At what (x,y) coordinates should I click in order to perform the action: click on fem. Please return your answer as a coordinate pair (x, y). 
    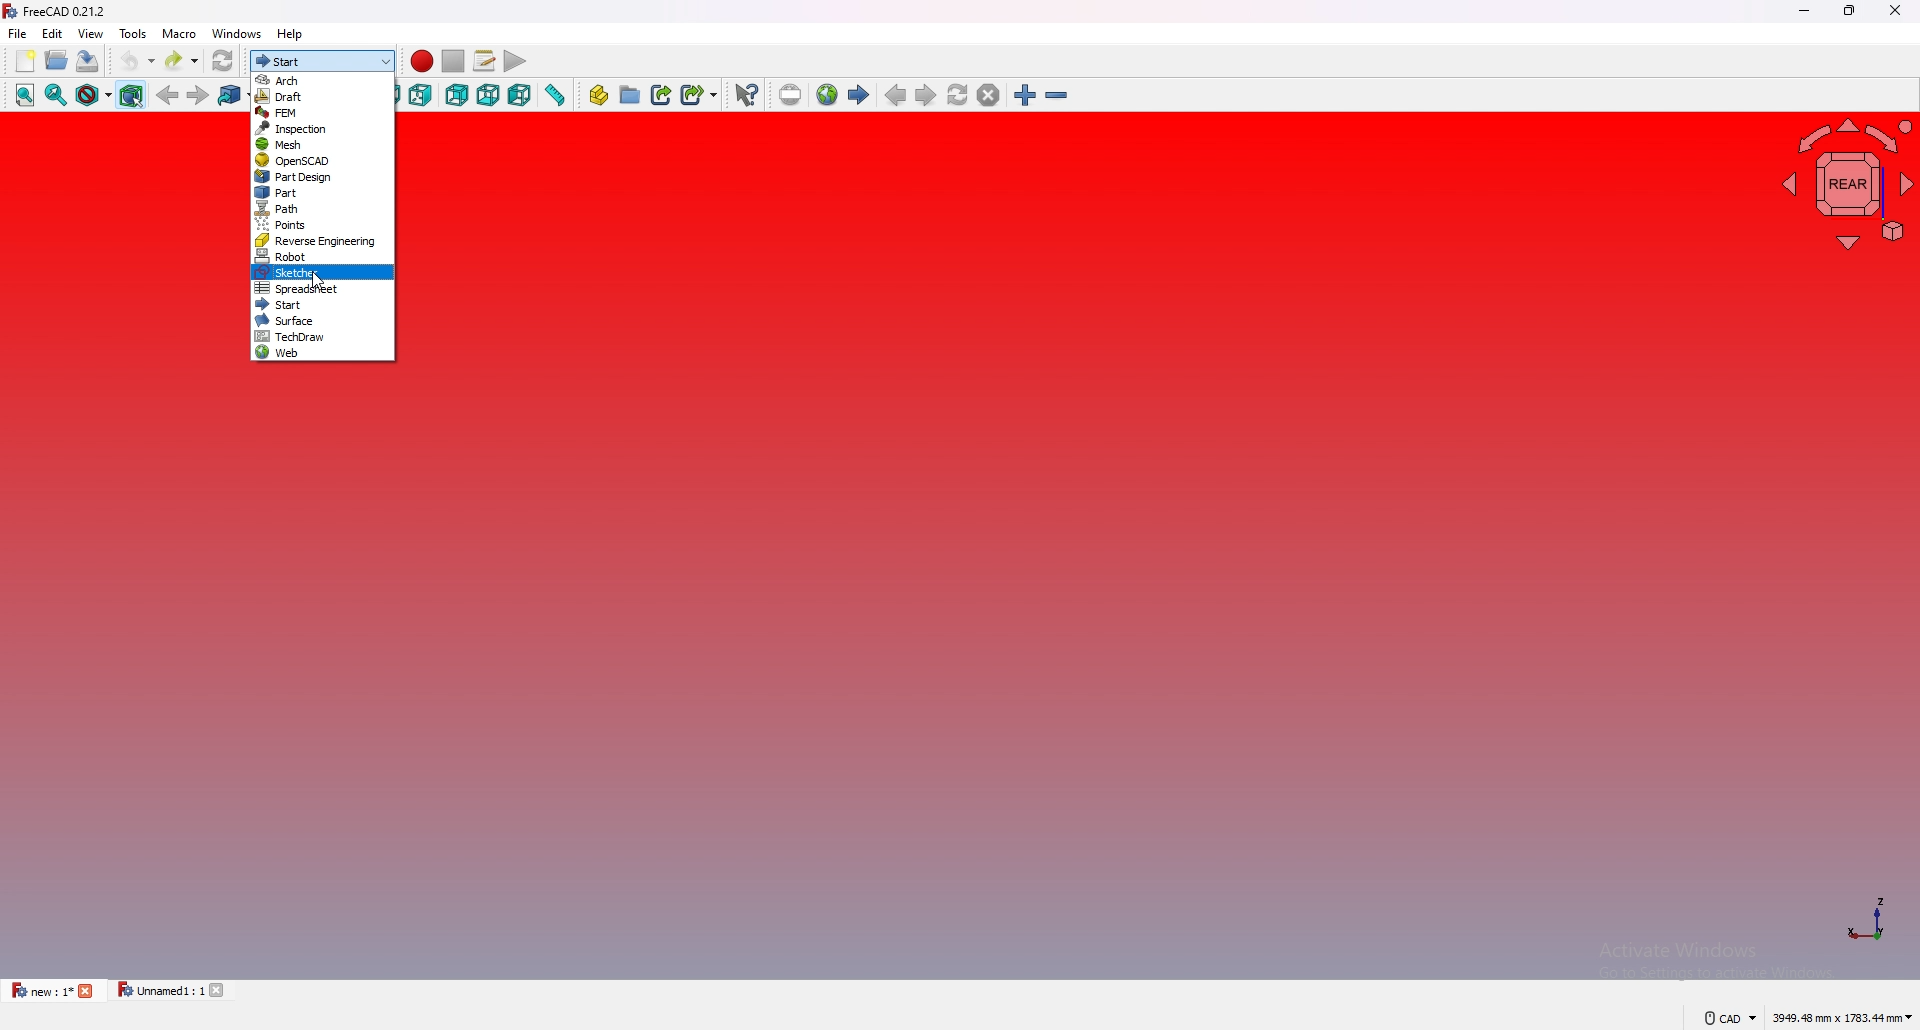
    Looking at the image, I should click on (323, 112).